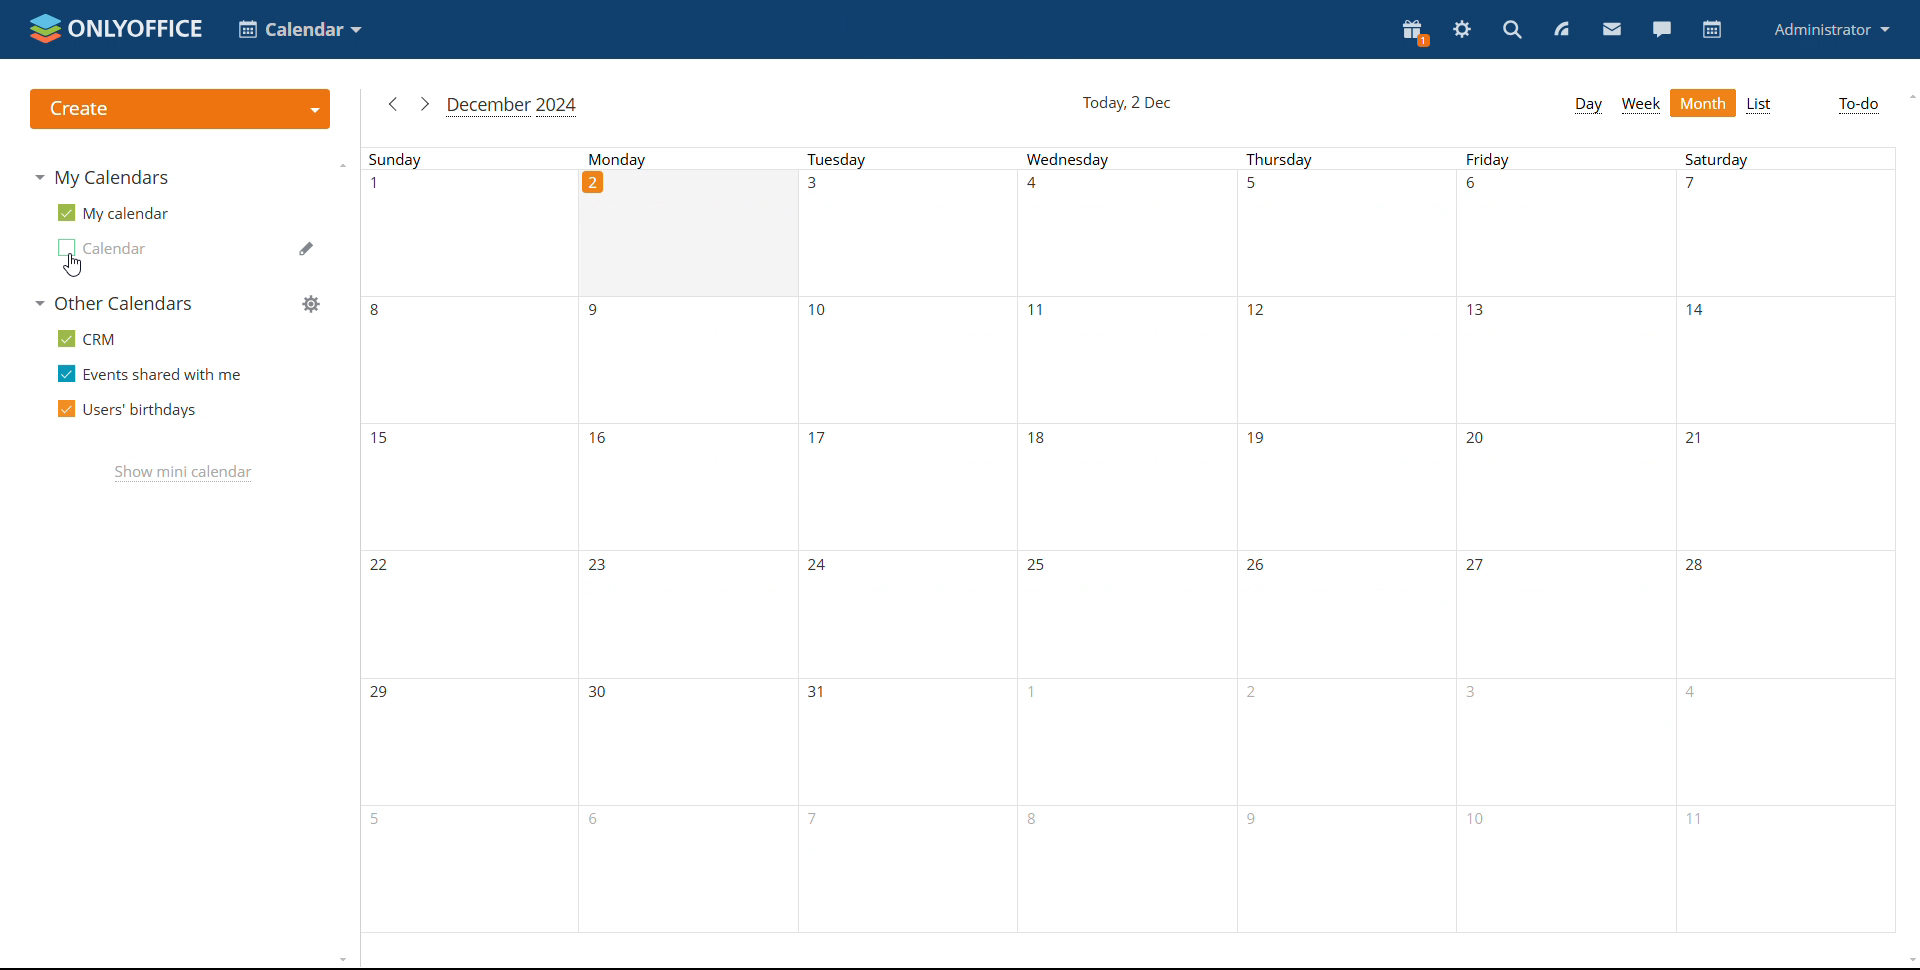  Describe the element at coordinates (1122, 488) in the screenshot. I see `18` at that location.